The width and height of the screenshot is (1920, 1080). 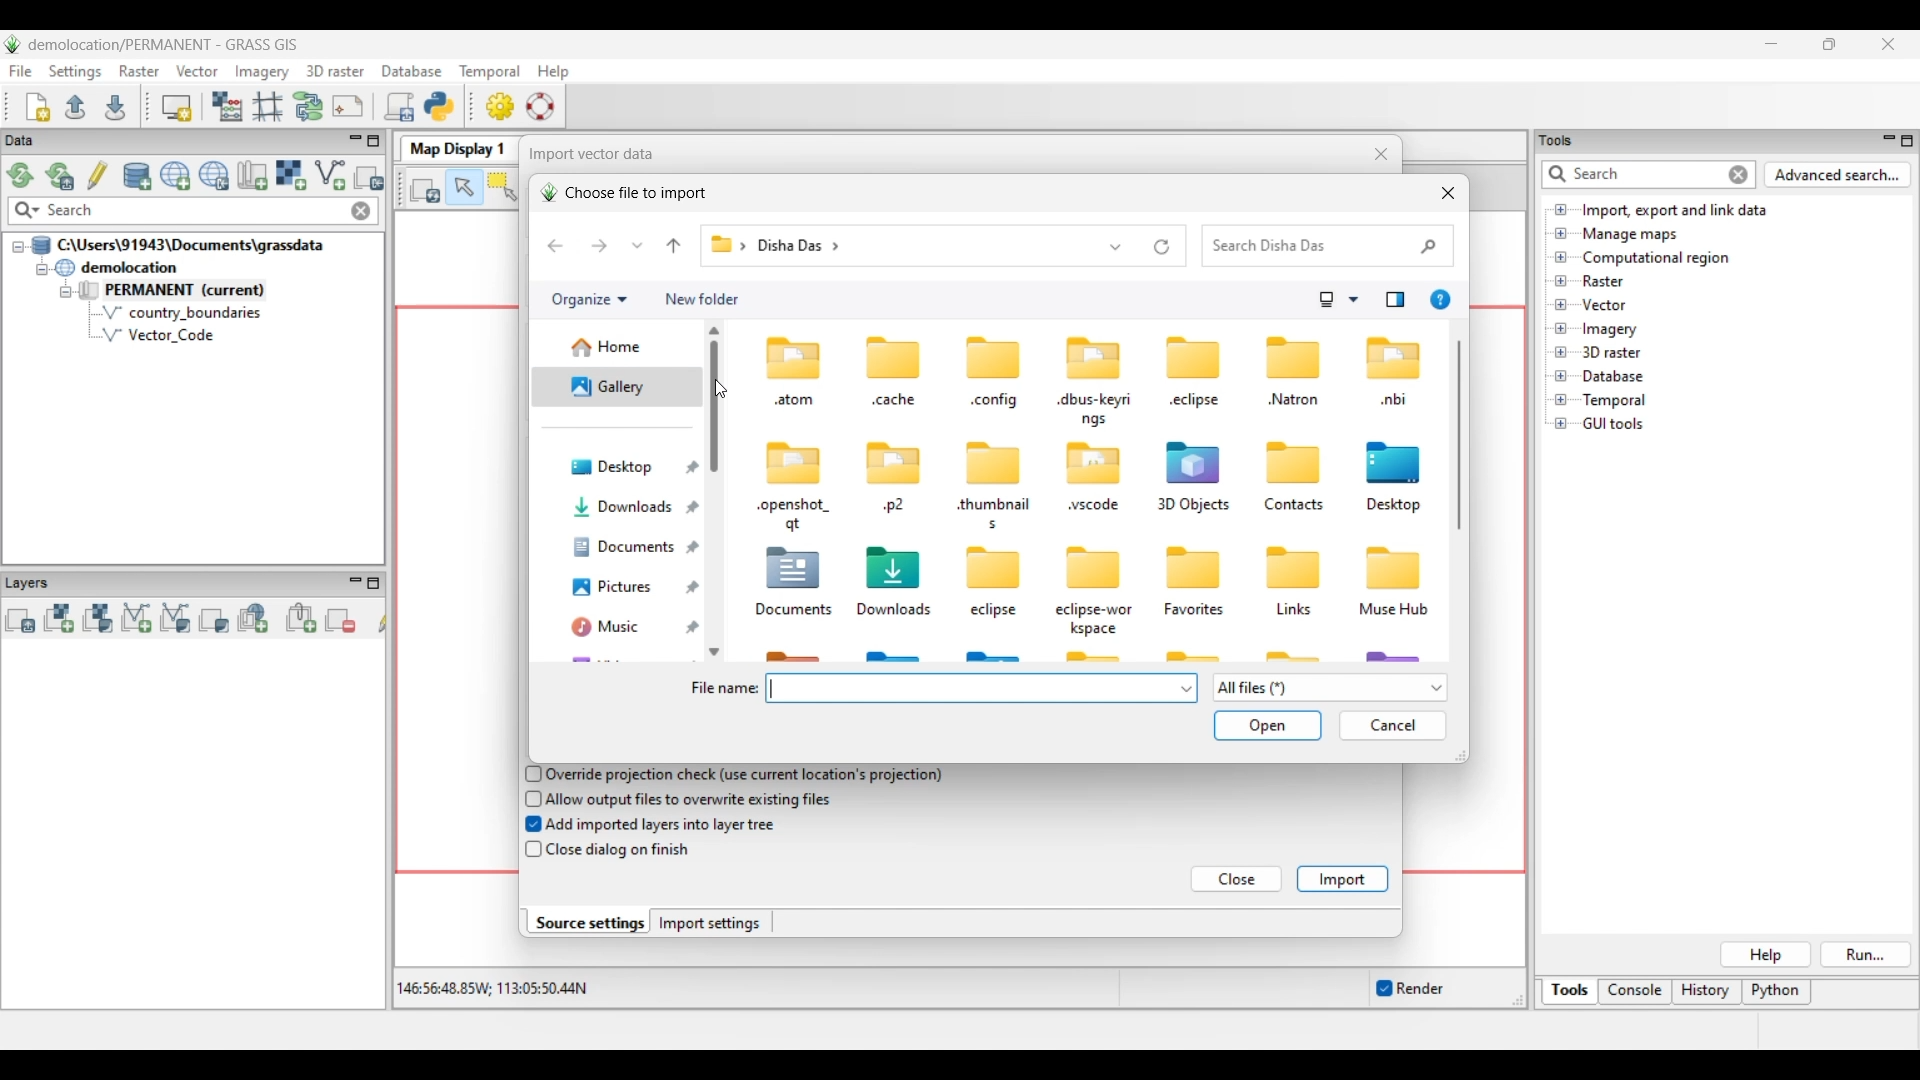 I want to click on Documents folder, so click(x=620, y=547).